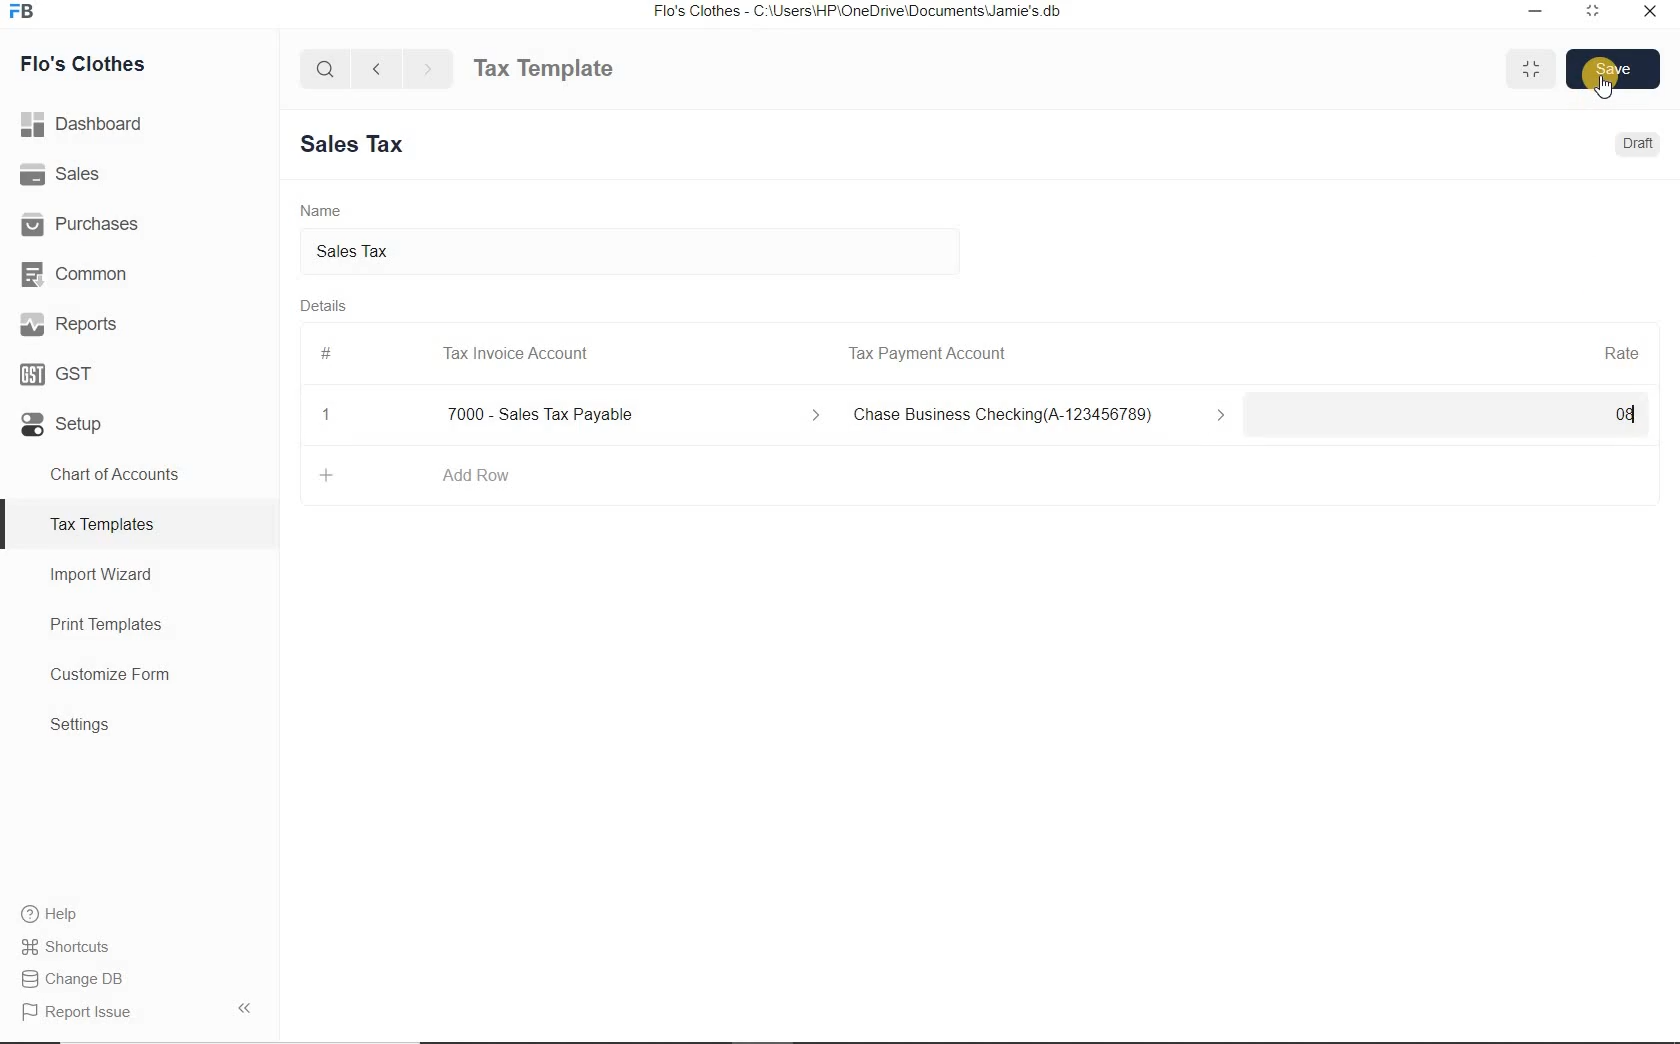 This screenshot has height=1044, width=1680. What do you see at coordinates (140, 124) in the screenshot?
I see `Dashboard` at bounding box center [140, 124].